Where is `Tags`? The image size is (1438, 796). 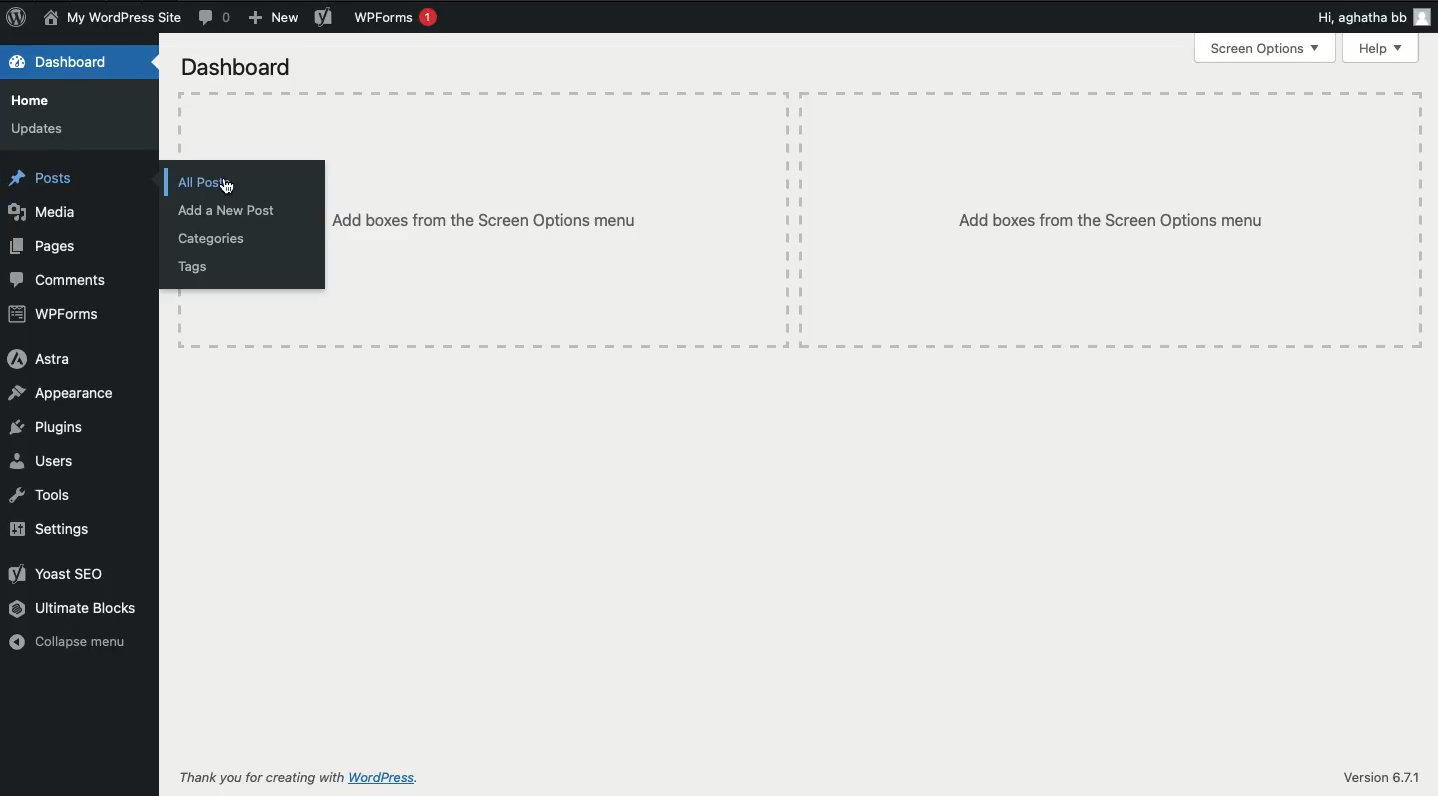
Tags is located at coordinates (196, 269).